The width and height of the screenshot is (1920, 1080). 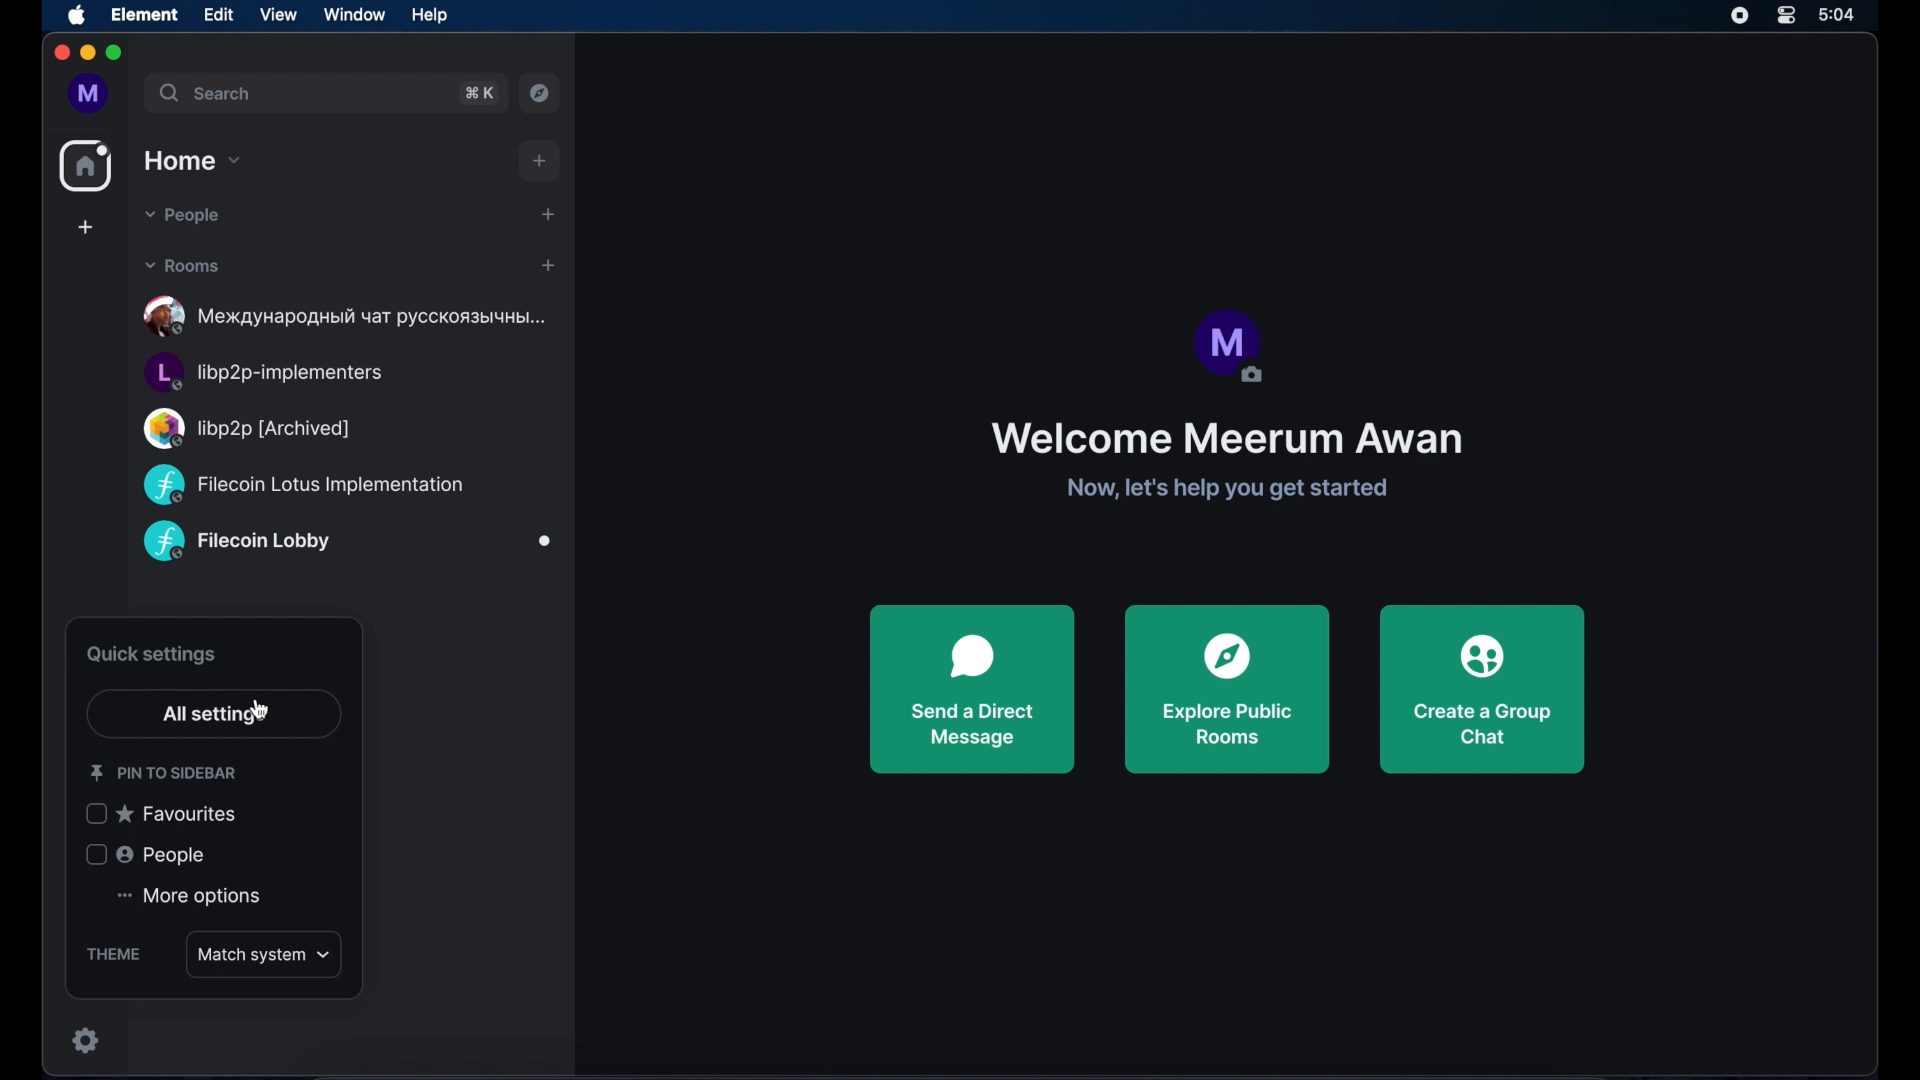 I want to click on minimize, so click(x=86, y=53).